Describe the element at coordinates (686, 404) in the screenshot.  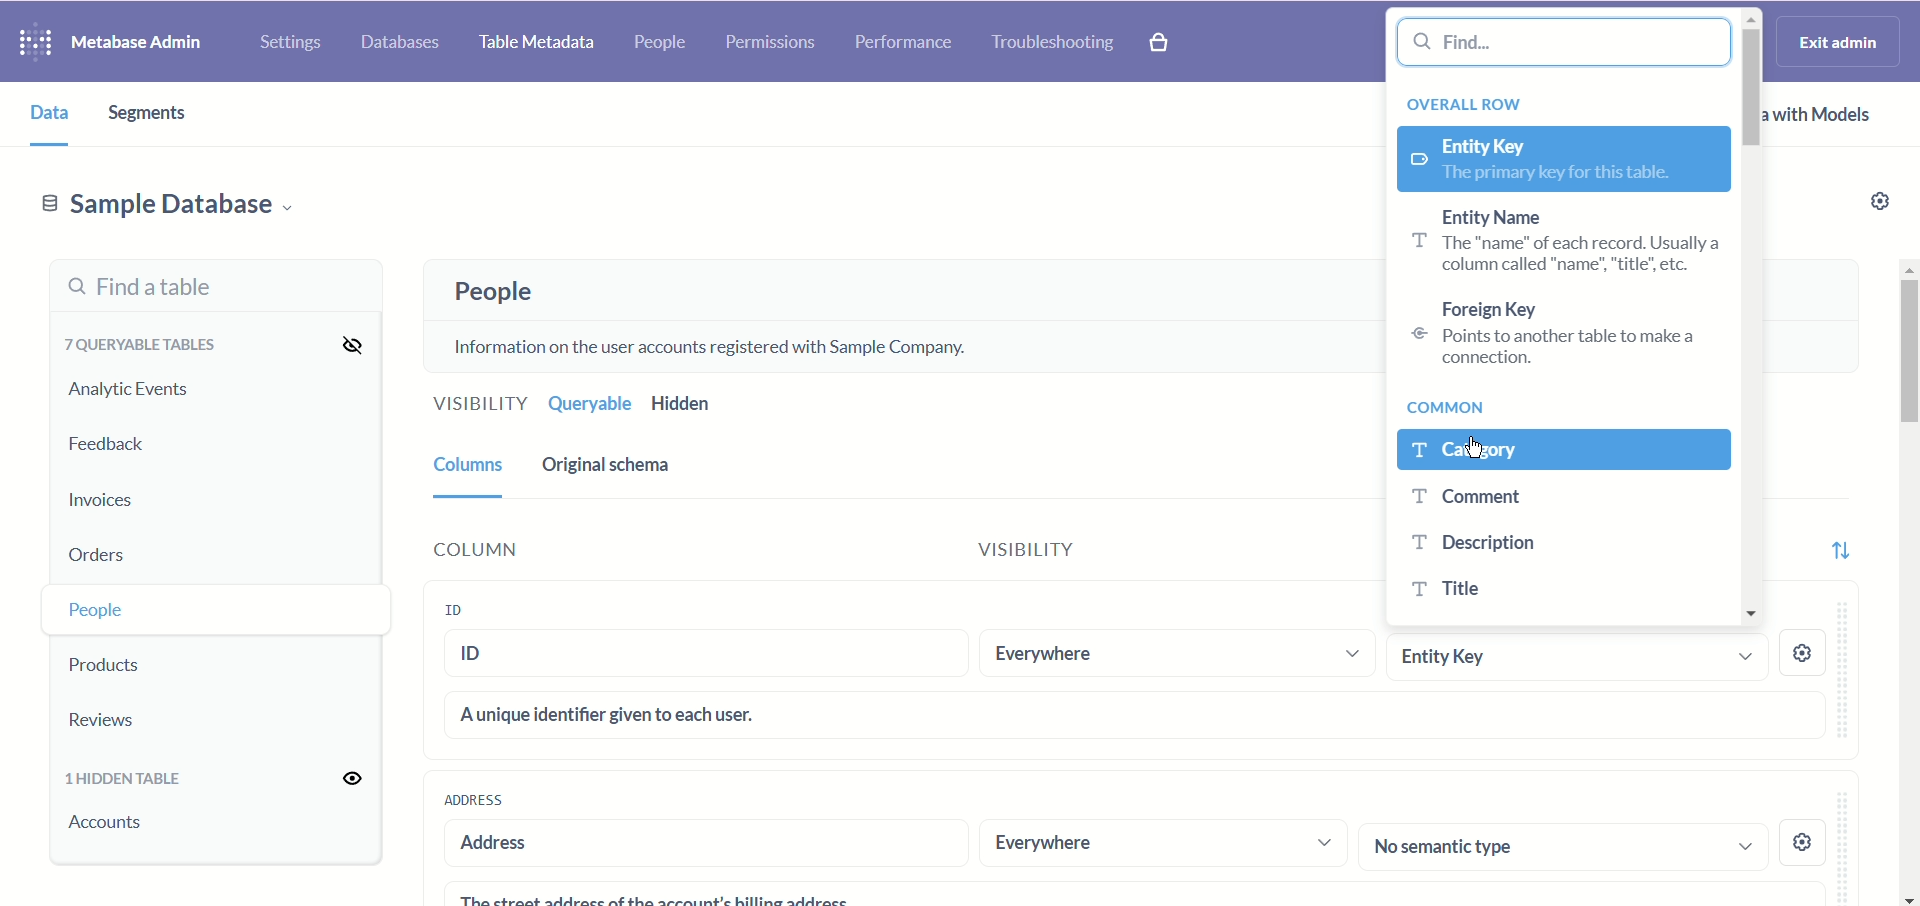
I see `Hidden` at that location.